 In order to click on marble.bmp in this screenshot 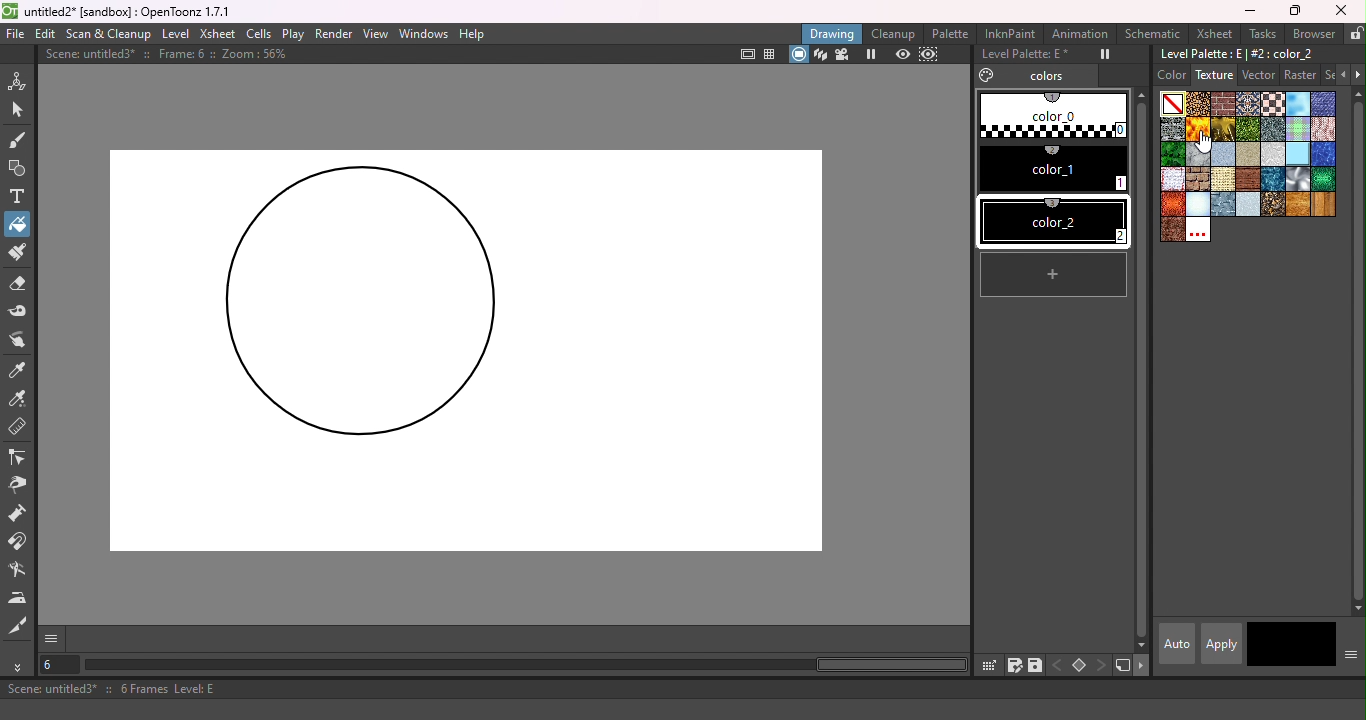, I will do `click(1198, 154)`.